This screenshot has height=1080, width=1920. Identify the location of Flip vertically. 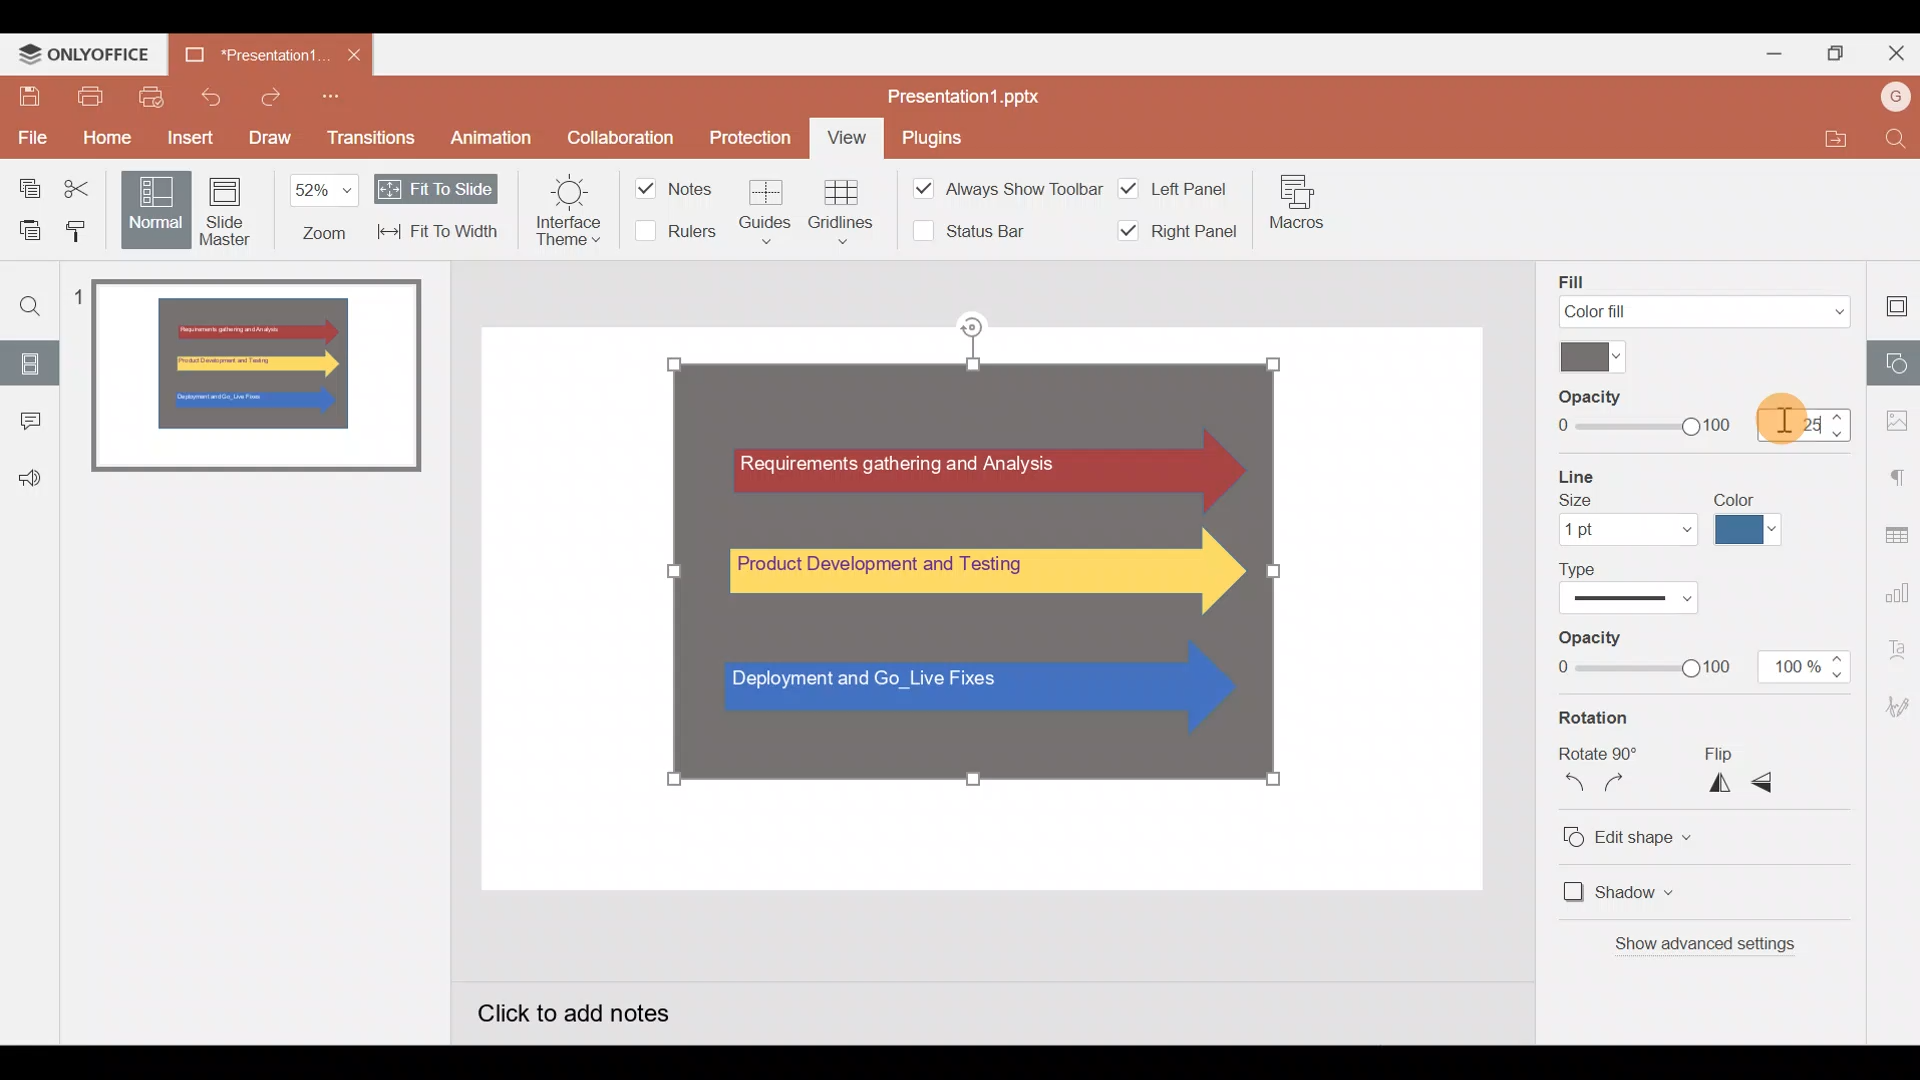
(1770, 782).